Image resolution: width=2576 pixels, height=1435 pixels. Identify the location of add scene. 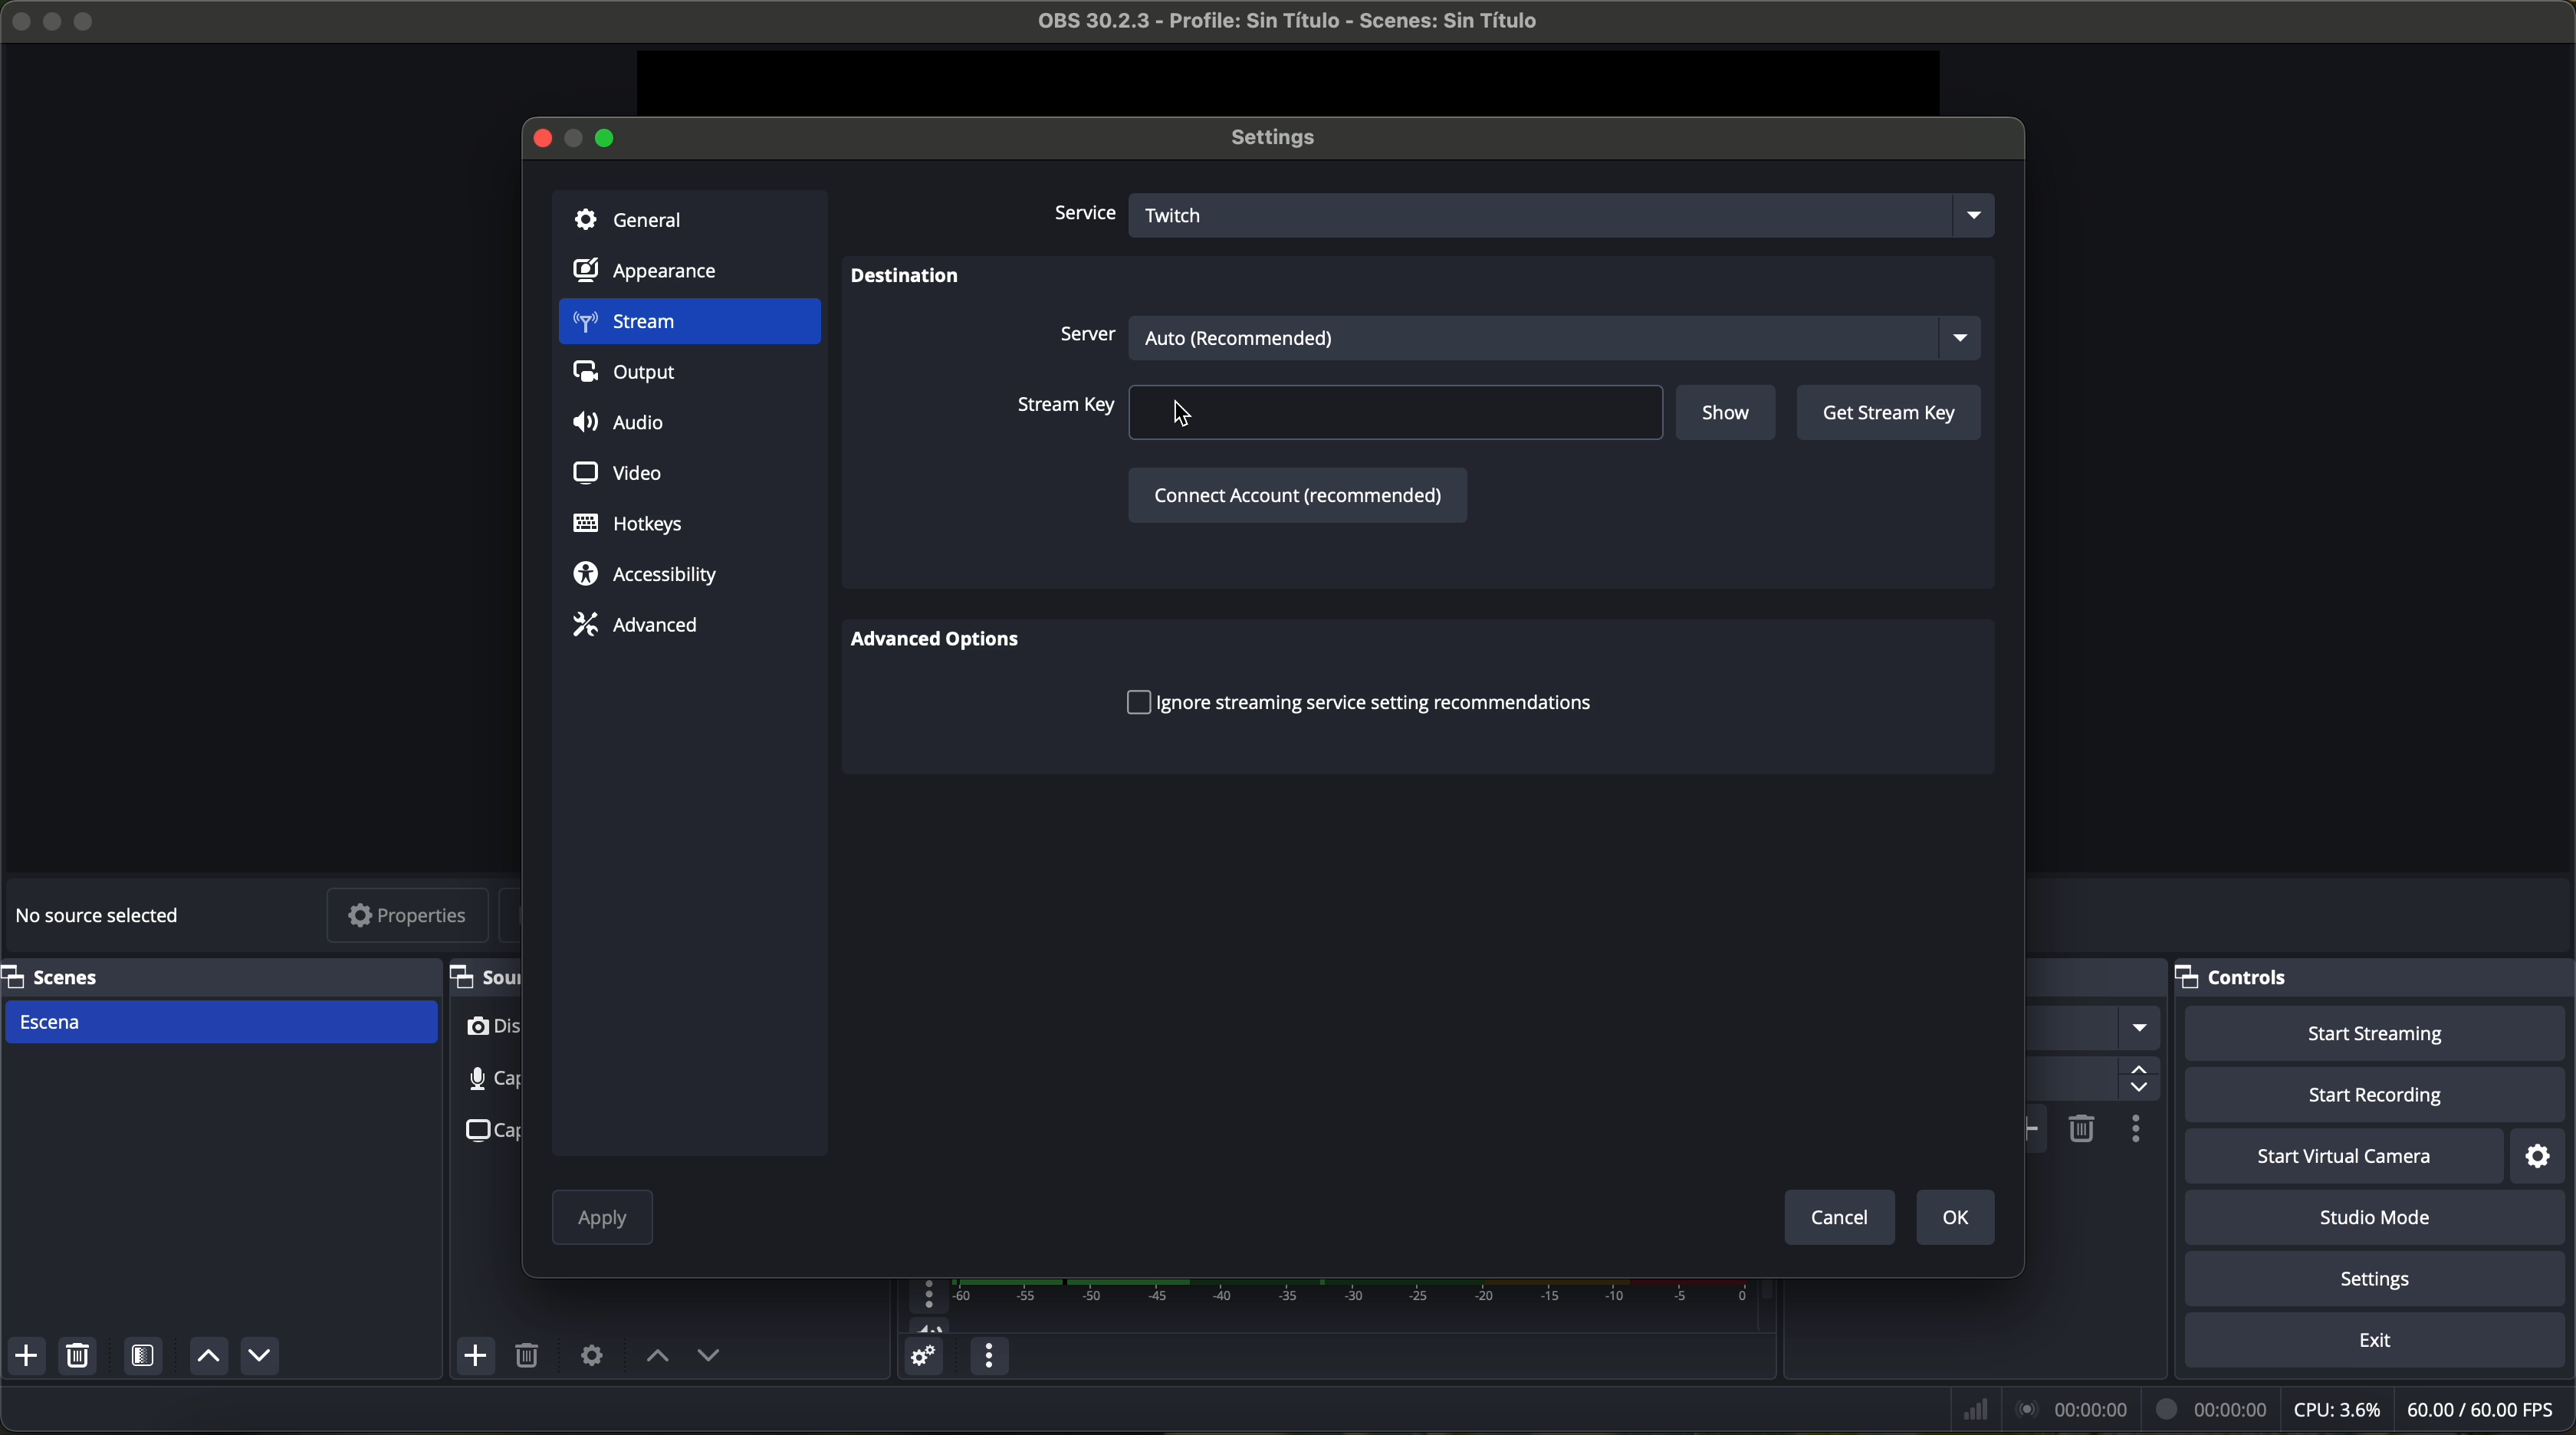
(27, 1359).